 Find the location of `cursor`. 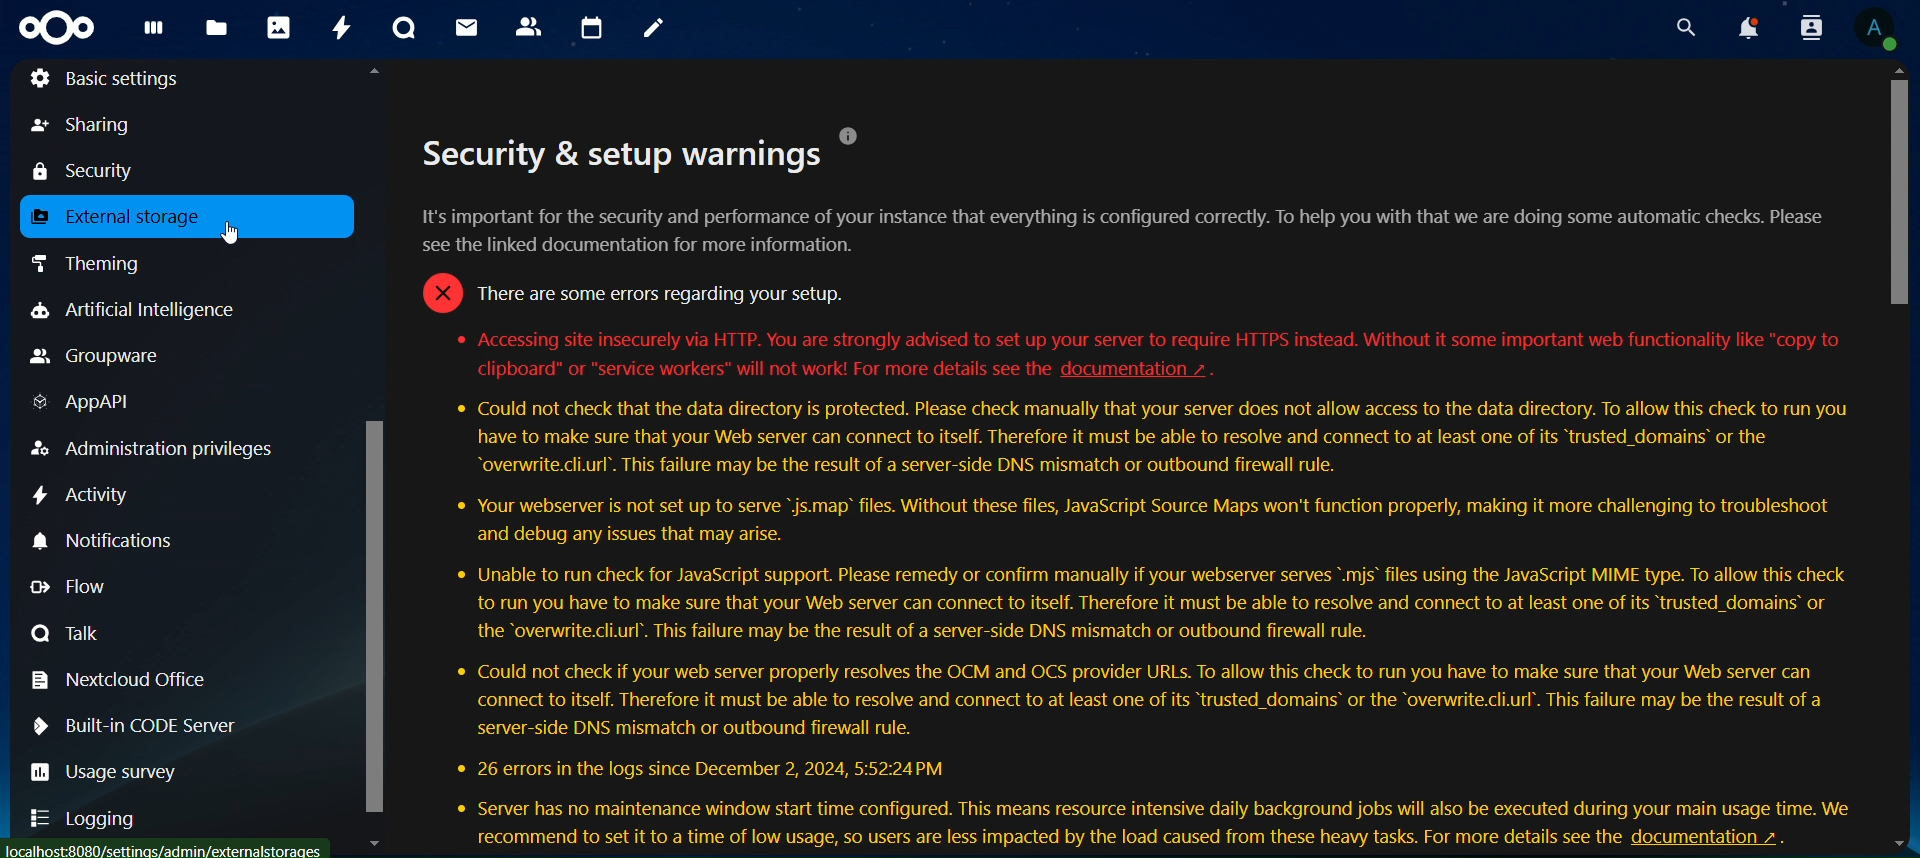

cursor is located at coordinates (1902, 191).